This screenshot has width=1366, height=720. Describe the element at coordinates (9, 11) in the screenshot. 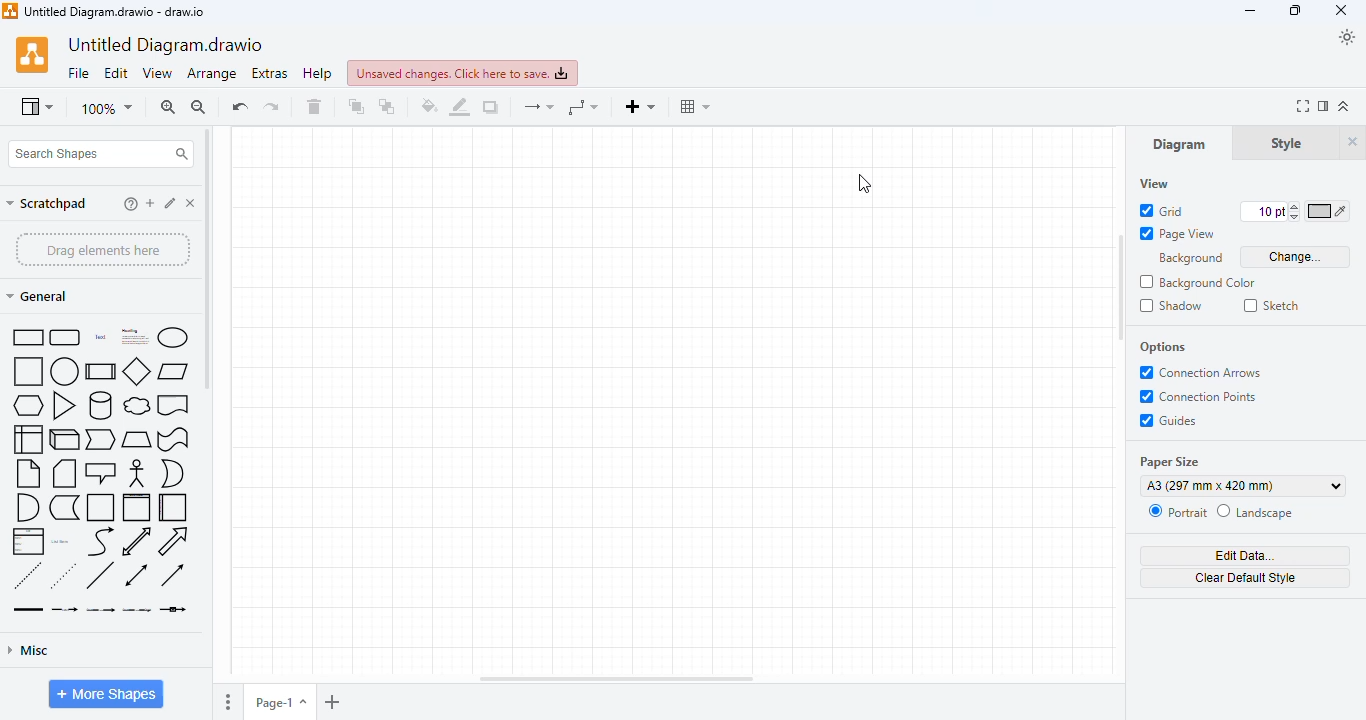

I see `logo` at that location.